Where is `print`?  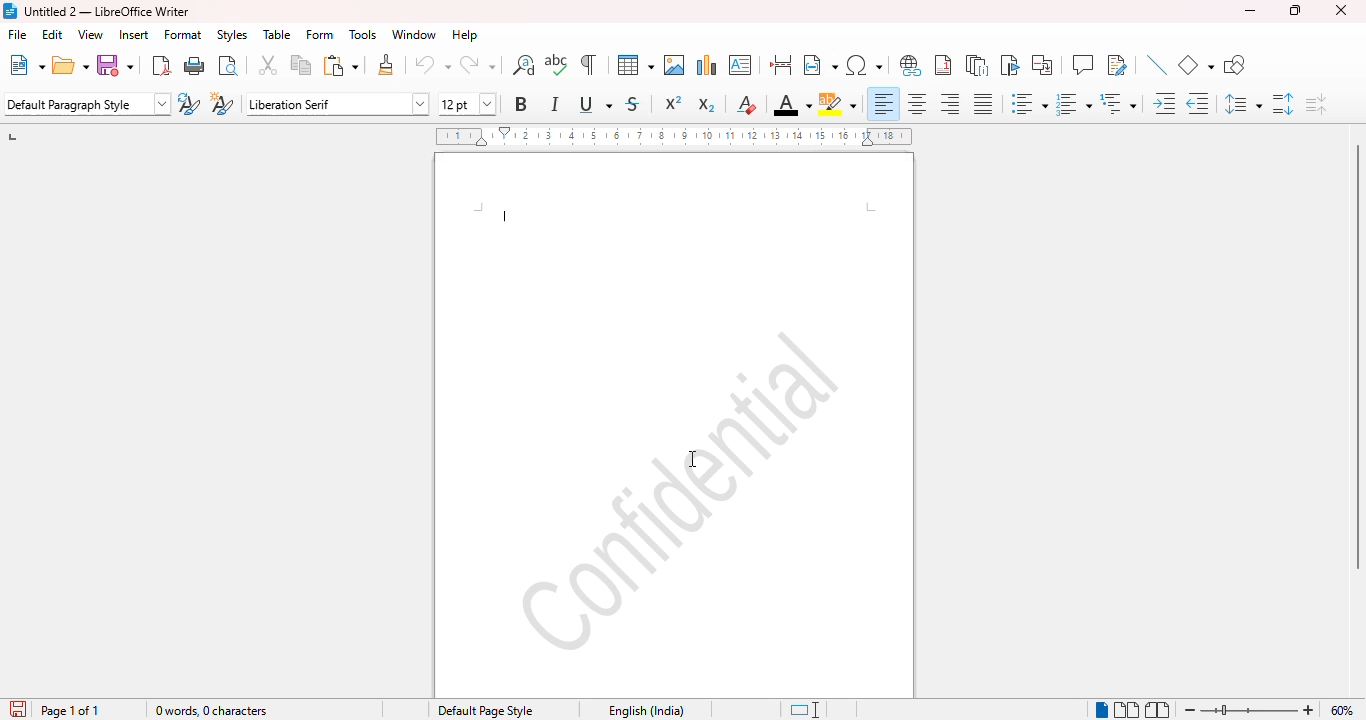
print is located at coordinates (195, 65).